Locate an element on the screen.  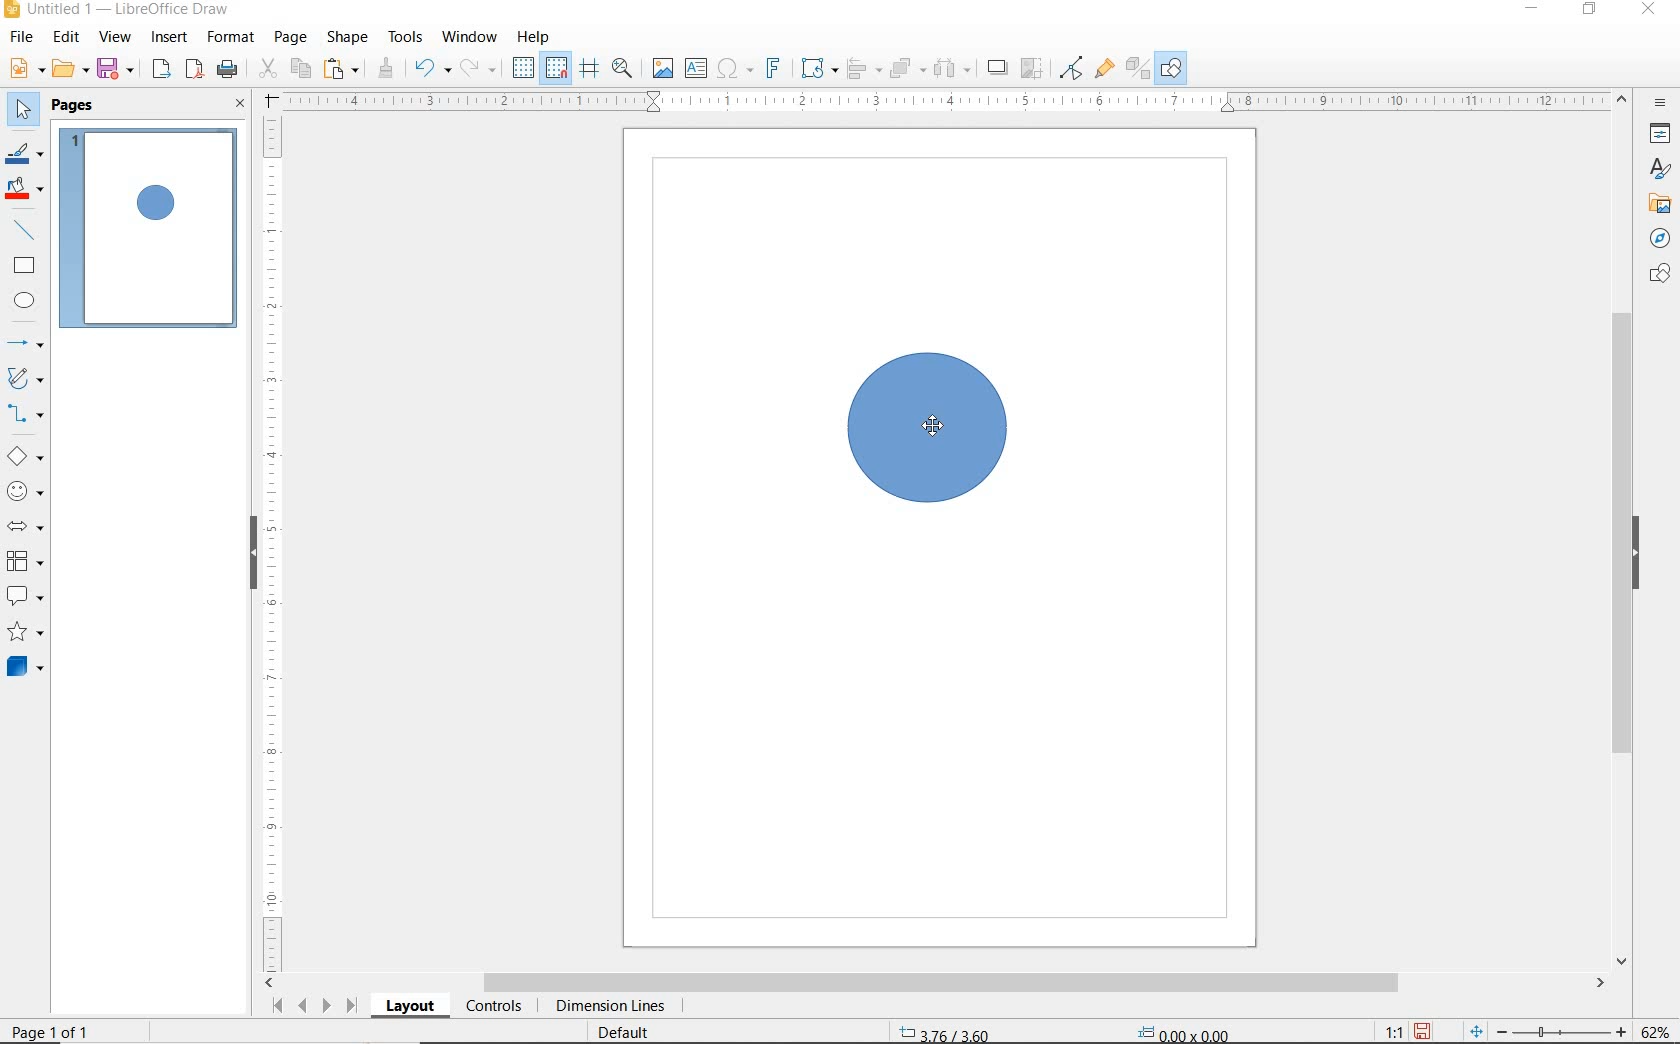
RULER is located at coordinates (273, 542).